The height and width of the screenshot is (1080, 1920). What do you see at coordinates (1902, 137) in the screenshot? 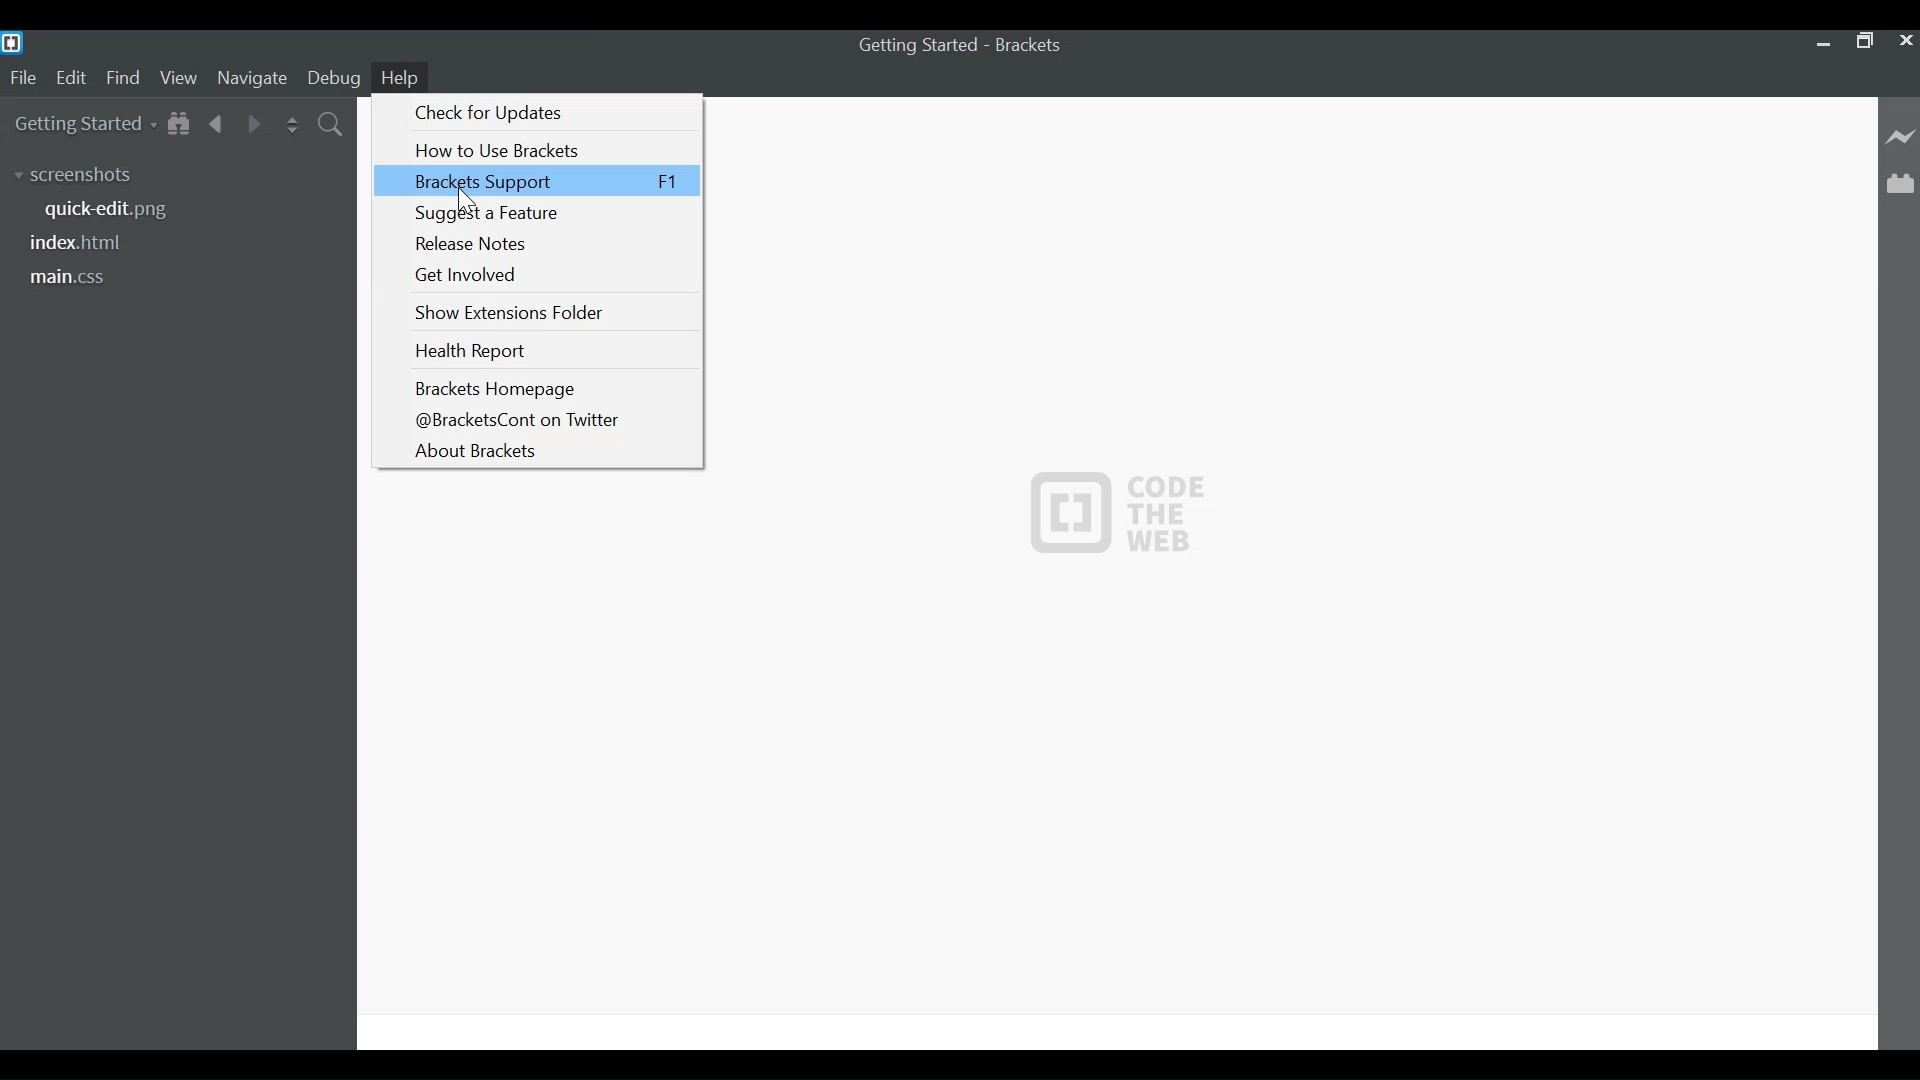
I see `Live Preview` at bounding box center [1902, 137].